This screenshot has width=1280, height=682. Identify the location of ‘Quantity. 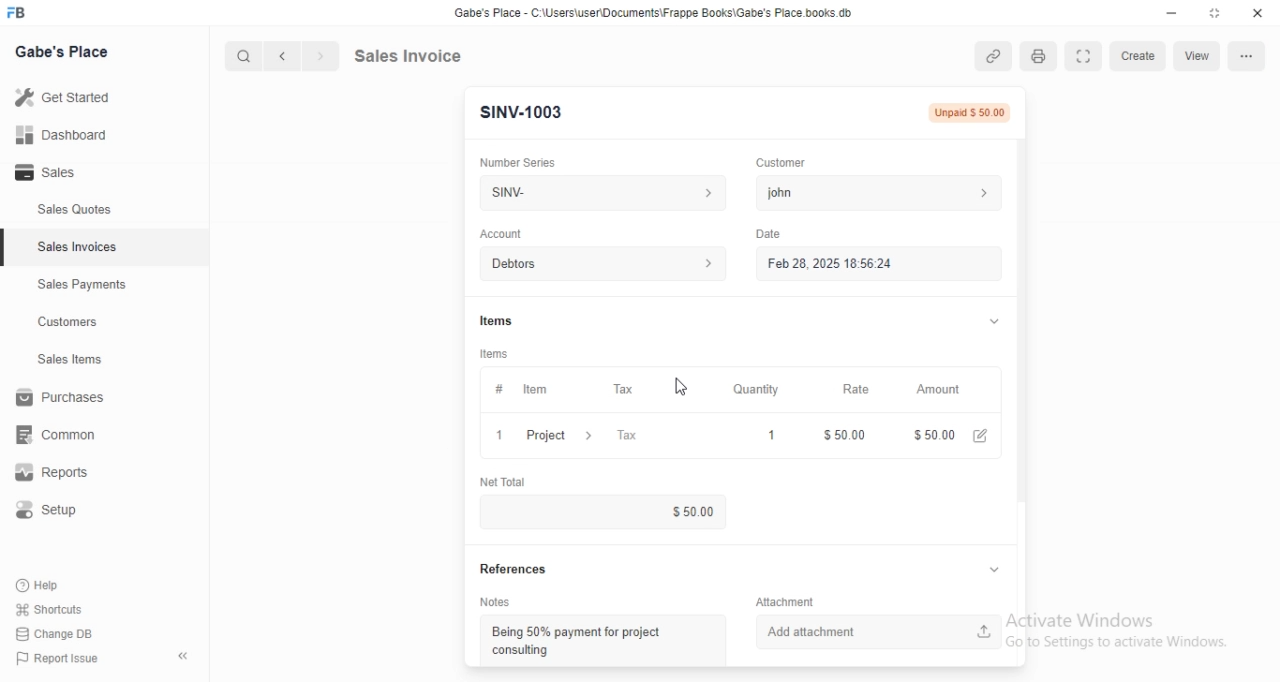
(755, 389).